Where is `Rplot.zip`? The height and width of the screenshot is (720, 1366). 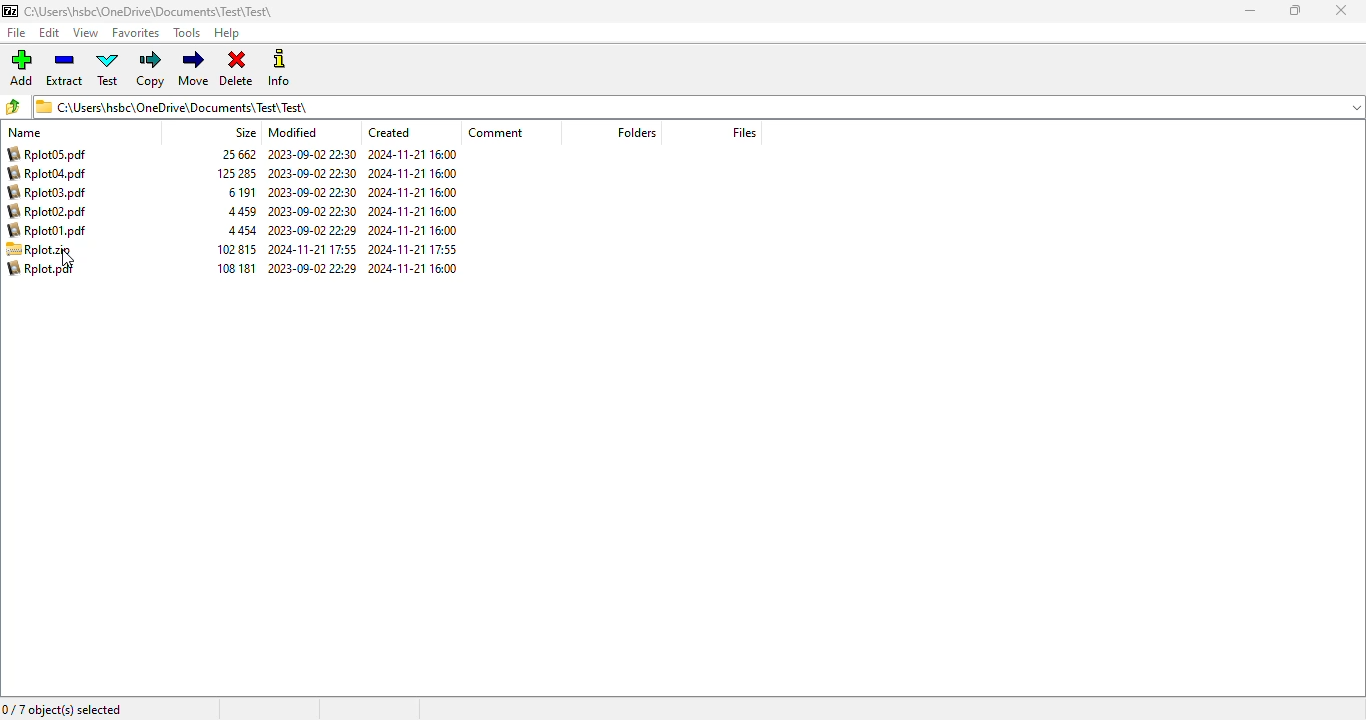 Rplot.zip is located at coordinates (39, 250).